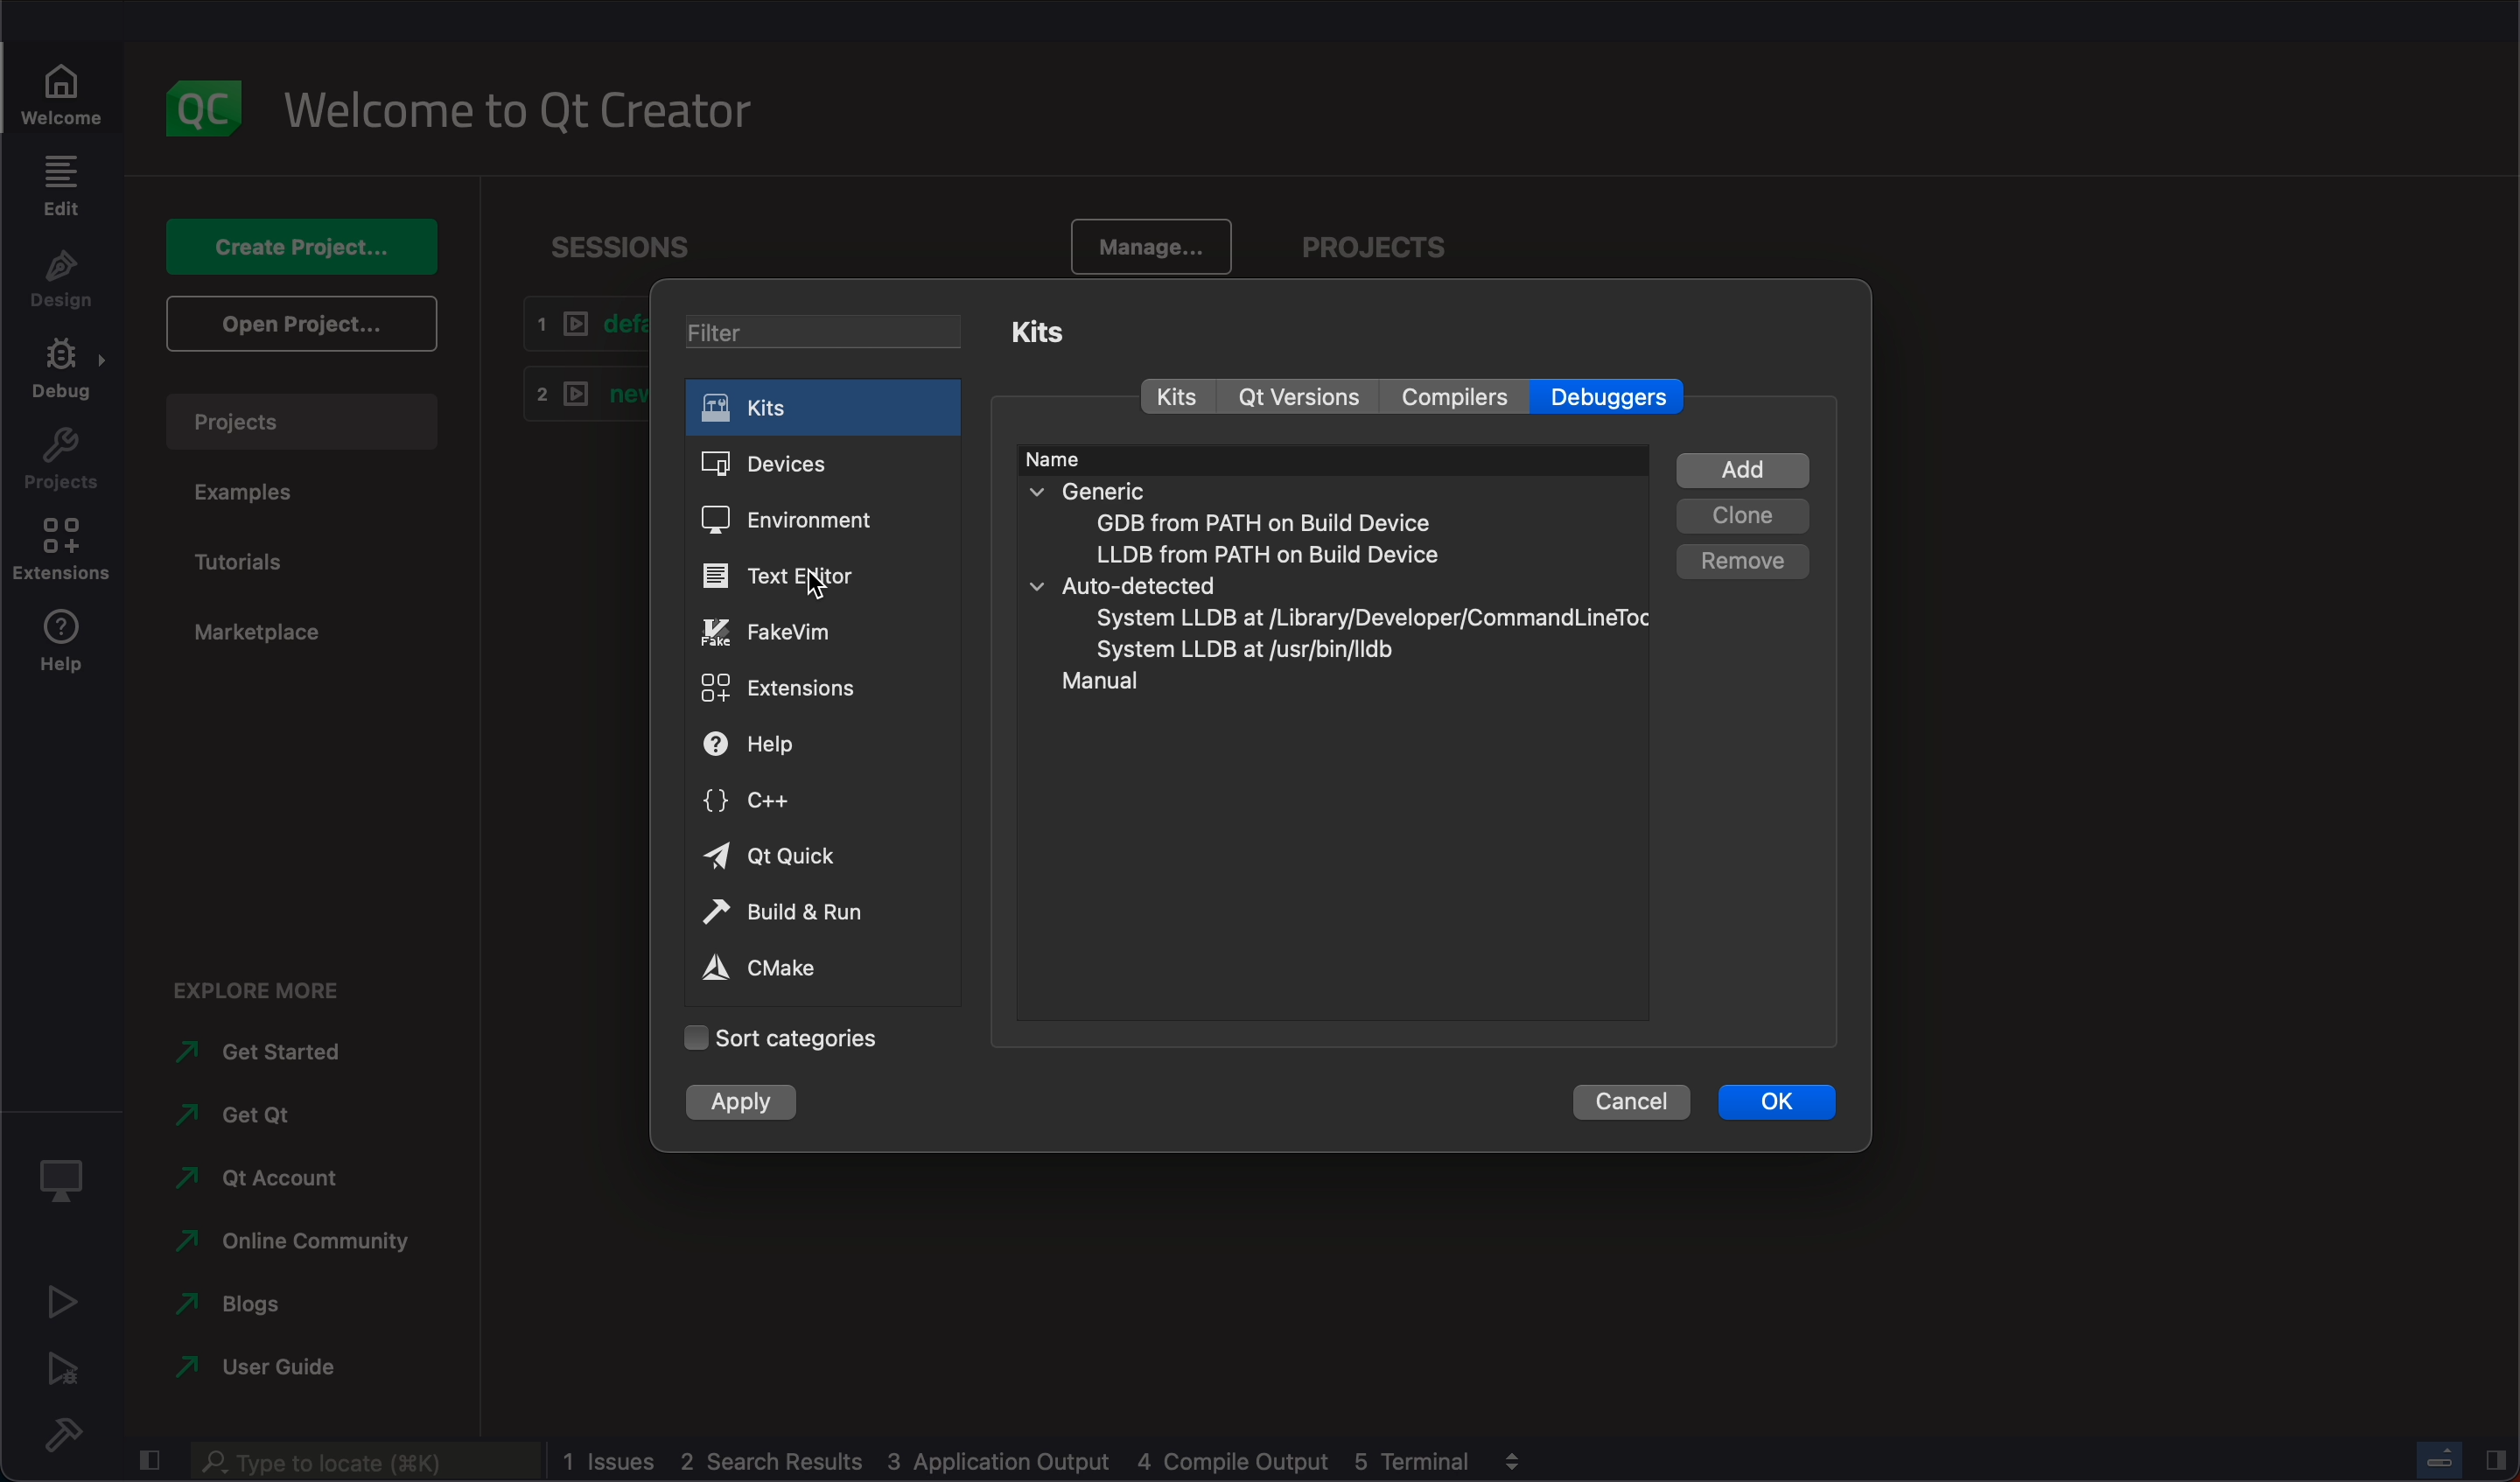 This screenshot has width=2520, height=1482. What do you see at coordinates (816, 576) in the screenshot?
I see `text editor` at bounding box center [816, 576].